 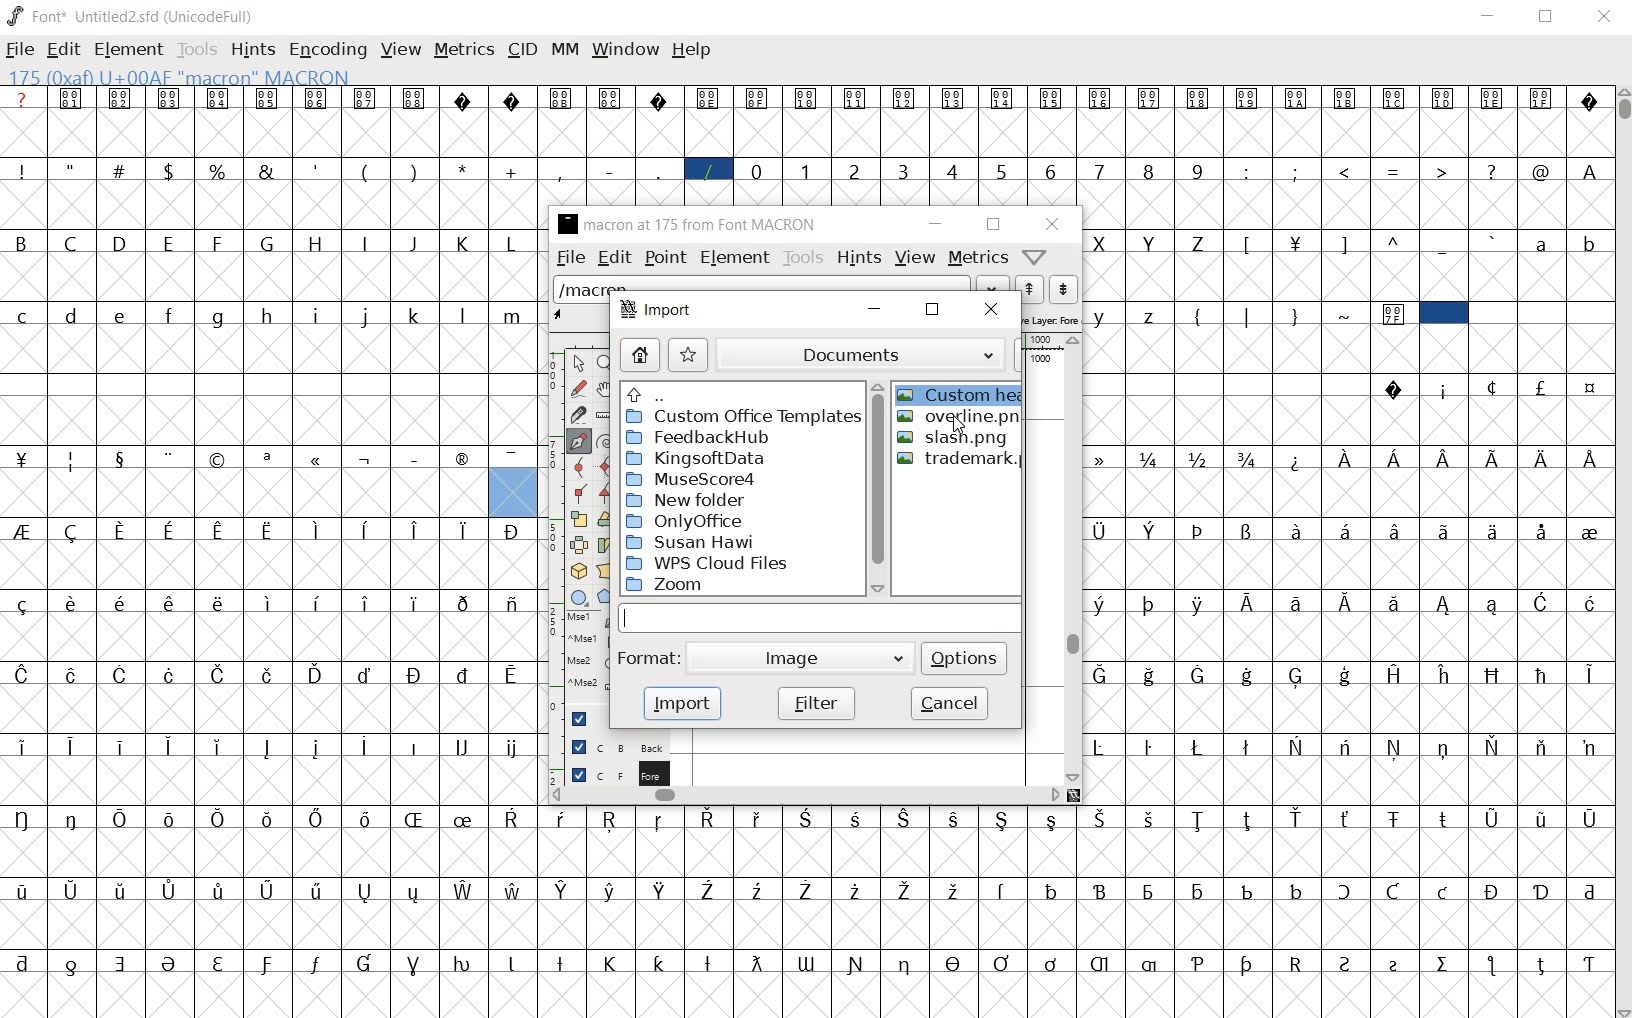 I want to click on Symbol, so click(x=1345, y=529).